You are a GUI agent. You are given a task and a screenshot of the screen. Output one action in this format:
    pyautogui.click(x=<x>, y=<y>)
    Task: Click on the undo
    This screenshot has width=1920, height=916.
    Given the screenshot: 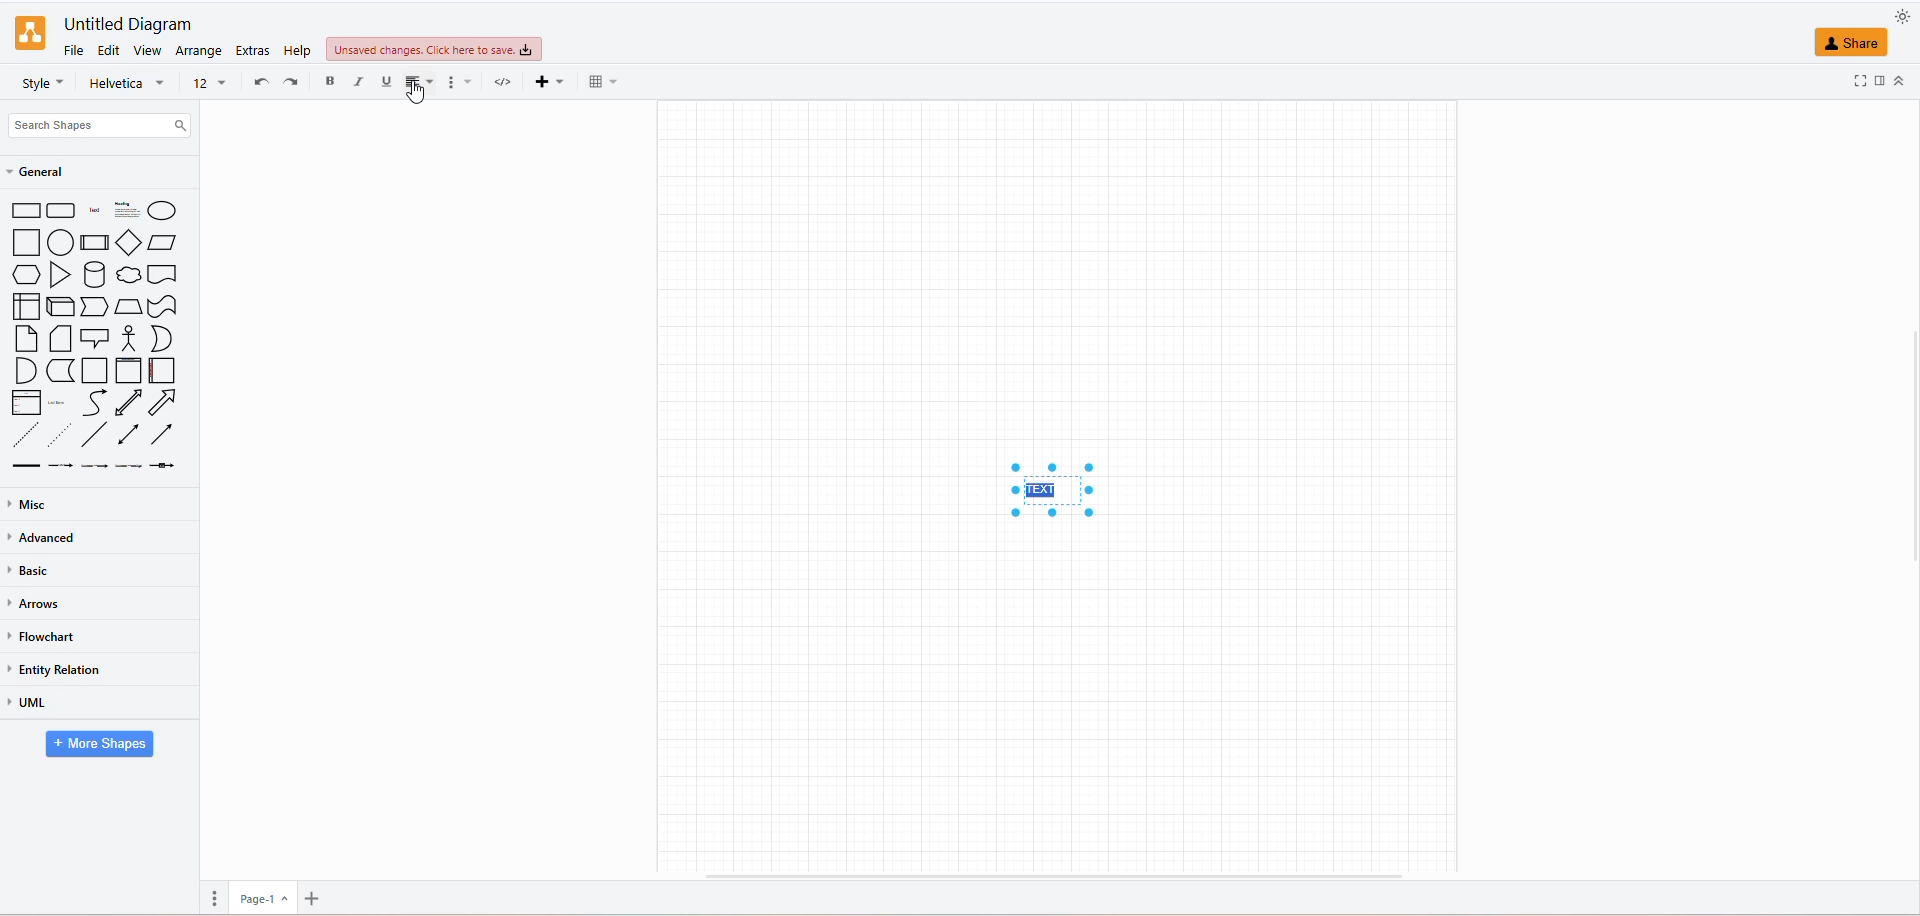 What is the action you would take?
    pyautogui.click(x=263, y=81)
    